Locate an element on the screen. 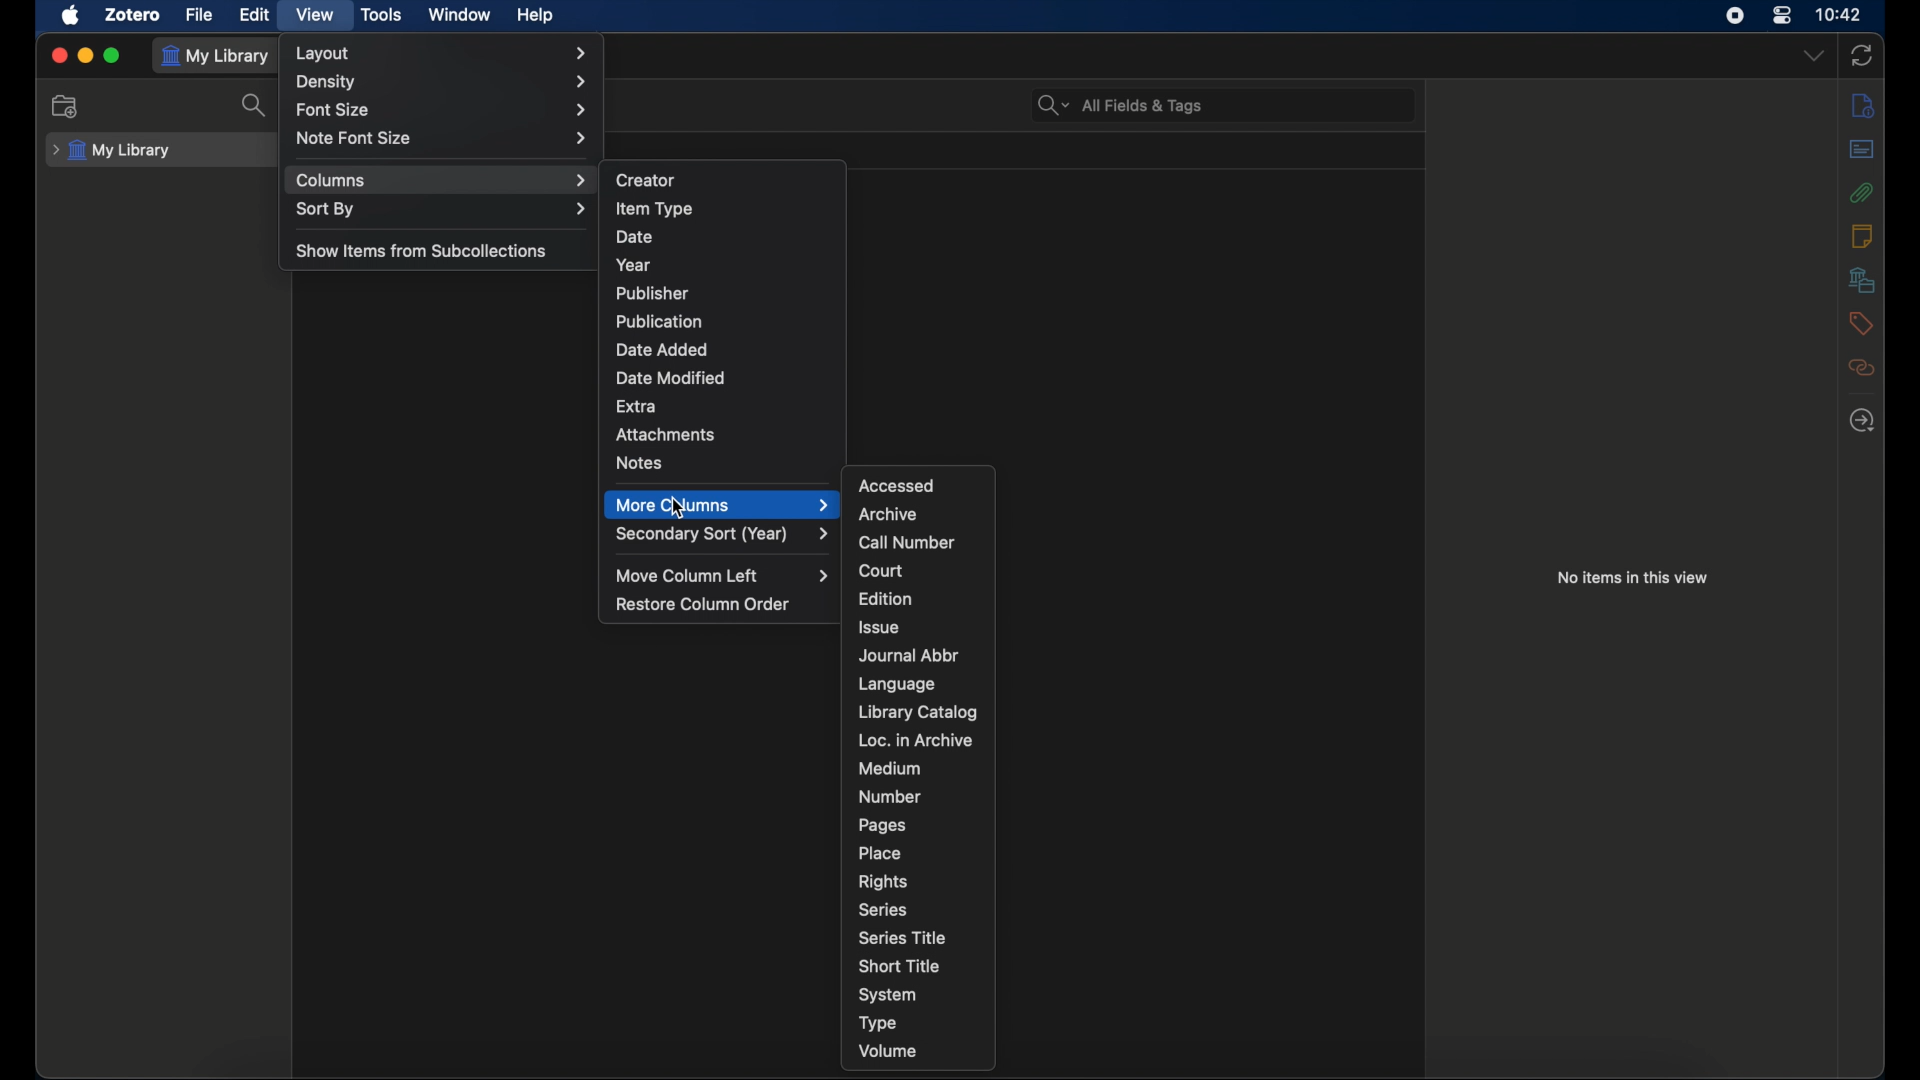 The width and height of the screenshot is (1920, 1080). help is located at coordinates (536, 16).